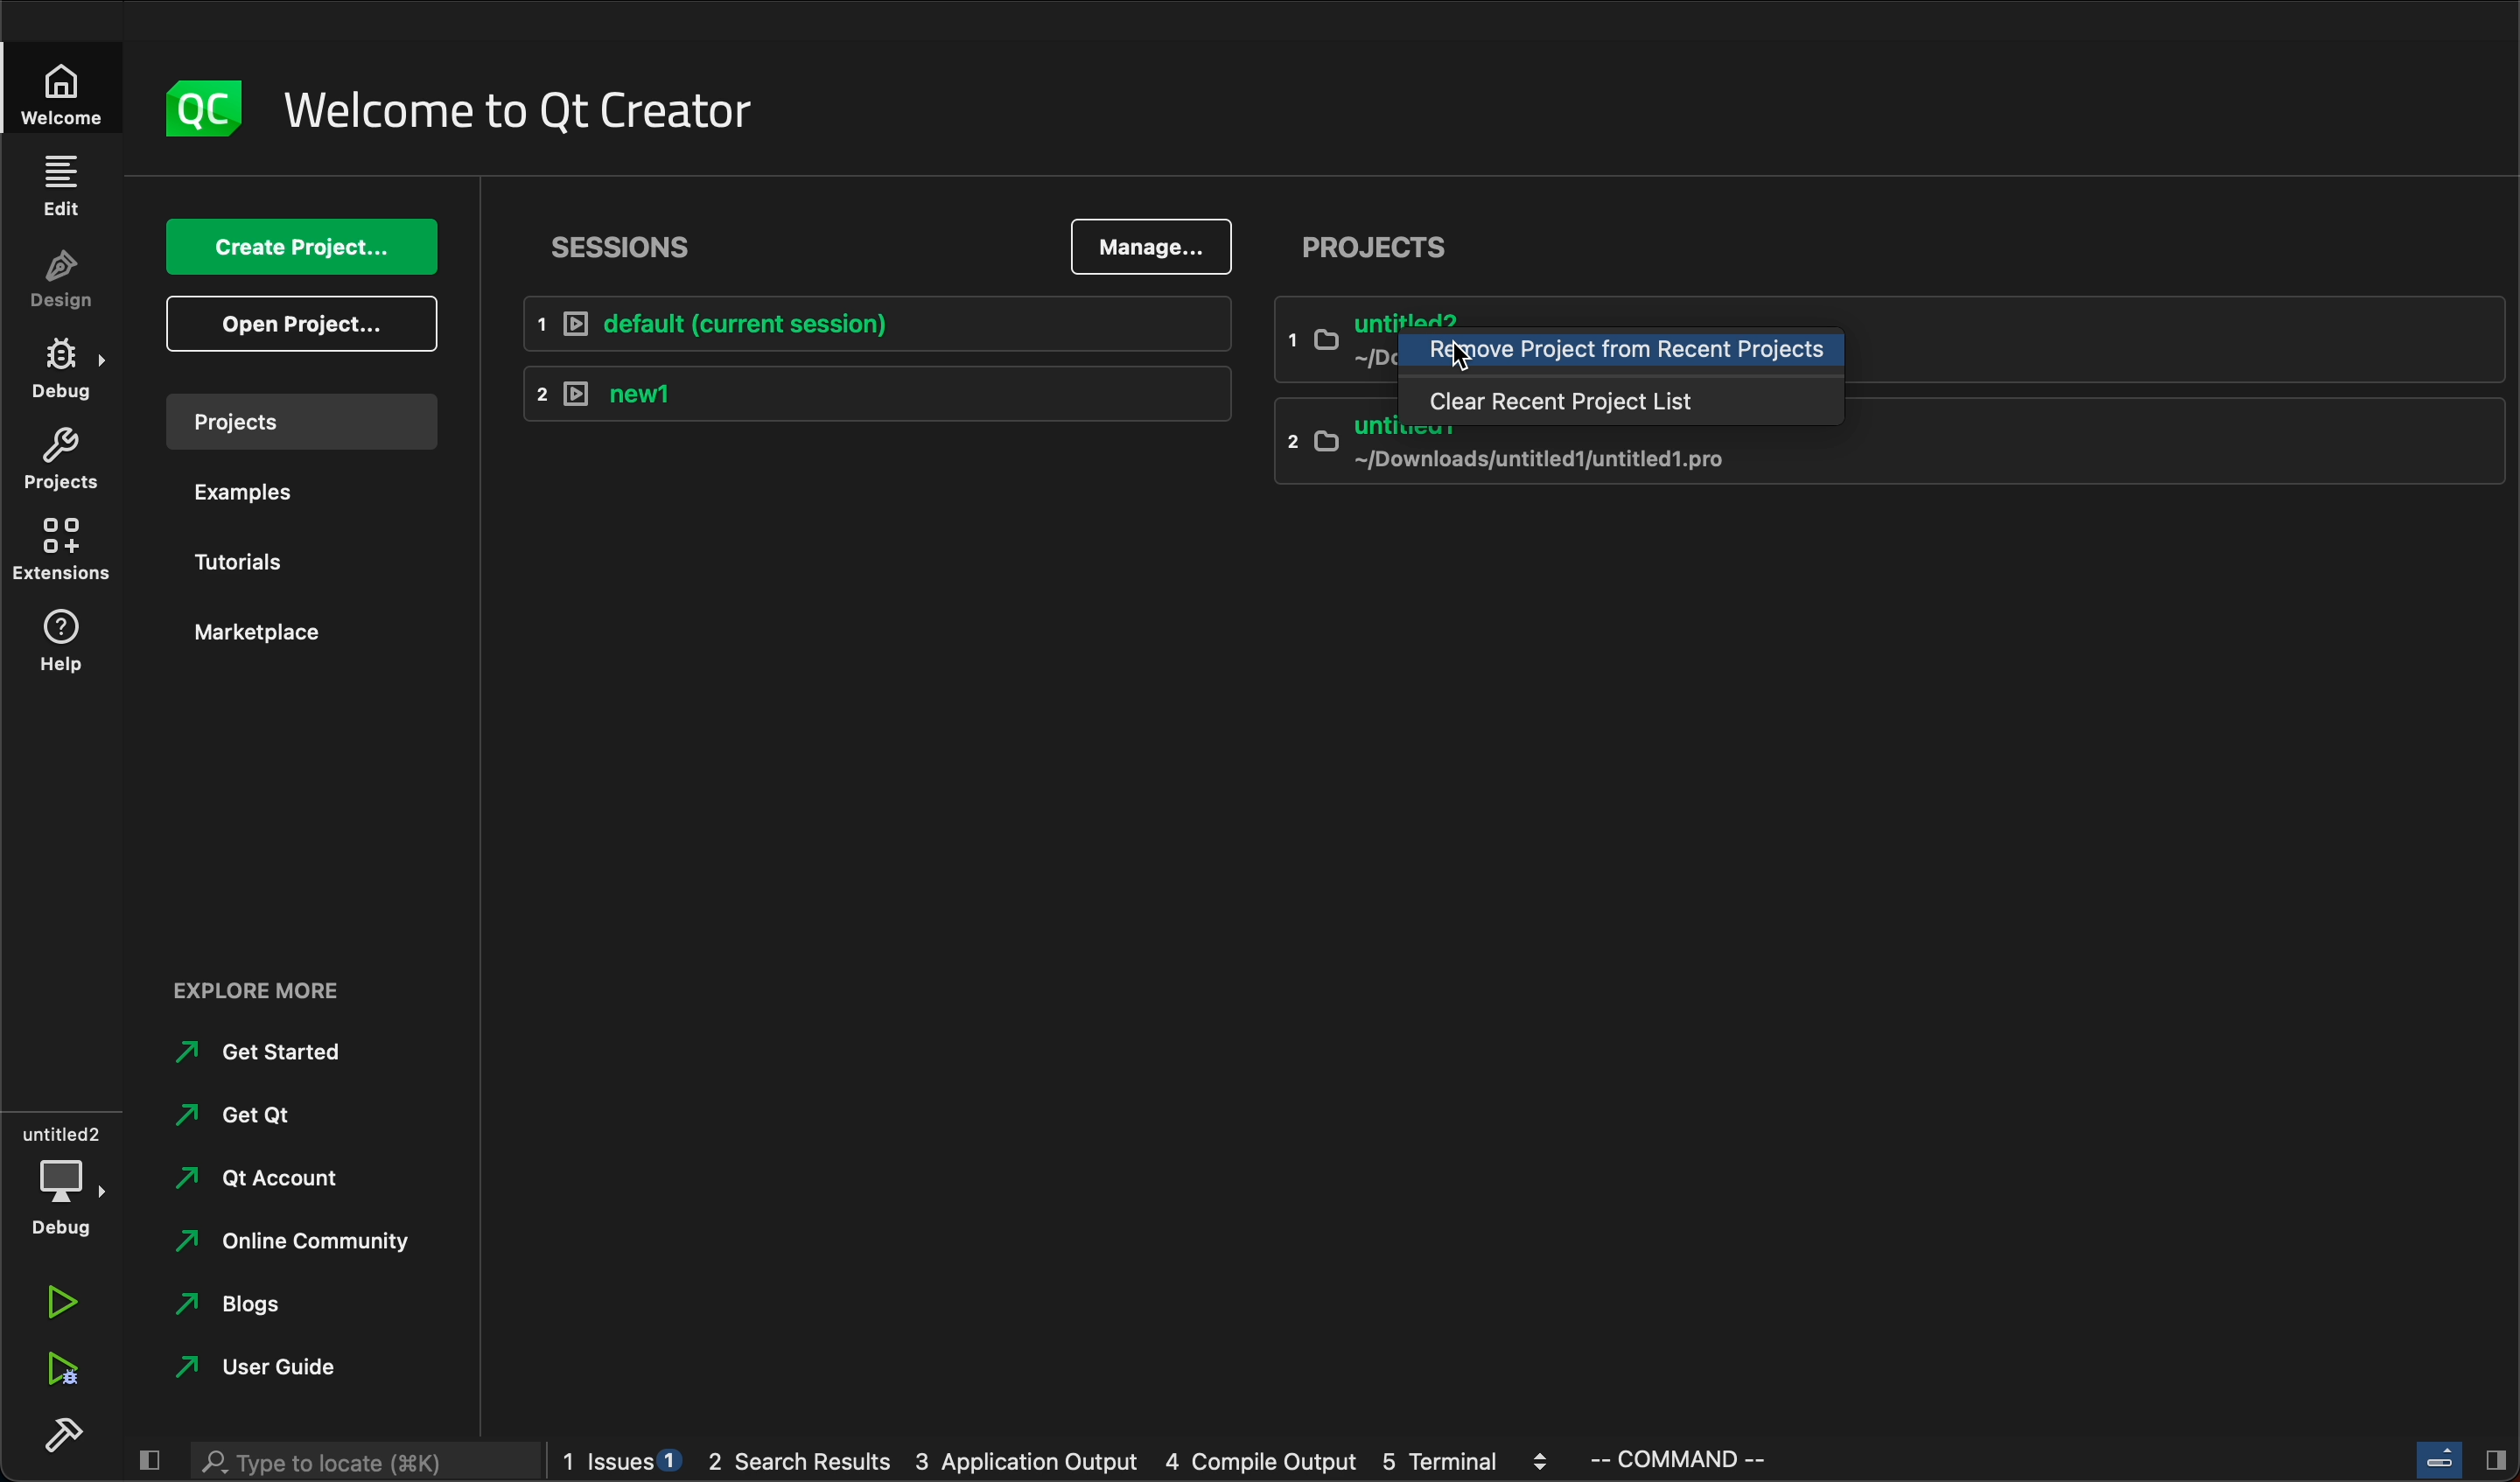 The image size is (2520, 1482). What do you see at coordinates (273, 1114) in the screenshot?
I see `get qt` at bounding box center [273, 1114].